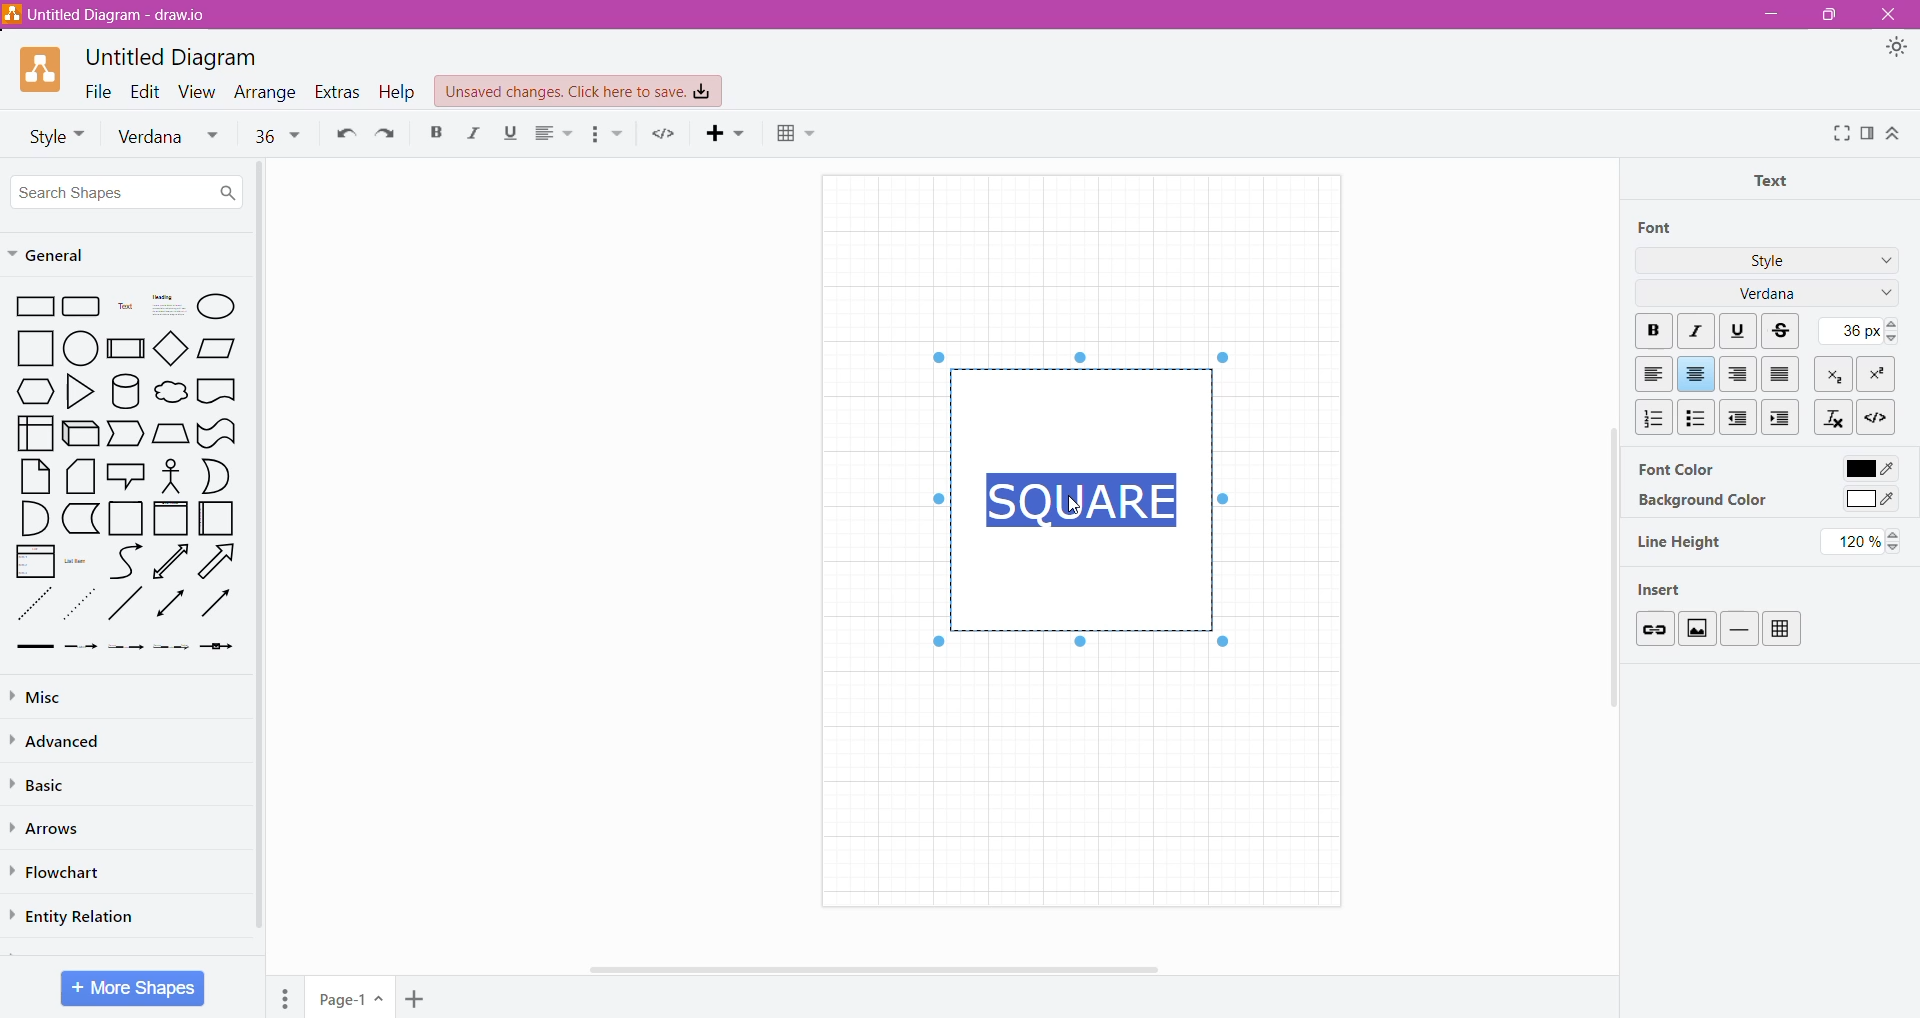 Image resolution: width=1920 pixels, height=1018 pixels. Describe the element at coordinates (883, 969) in the screenshot. I see `Horizontal Scroll Bar` at that location.